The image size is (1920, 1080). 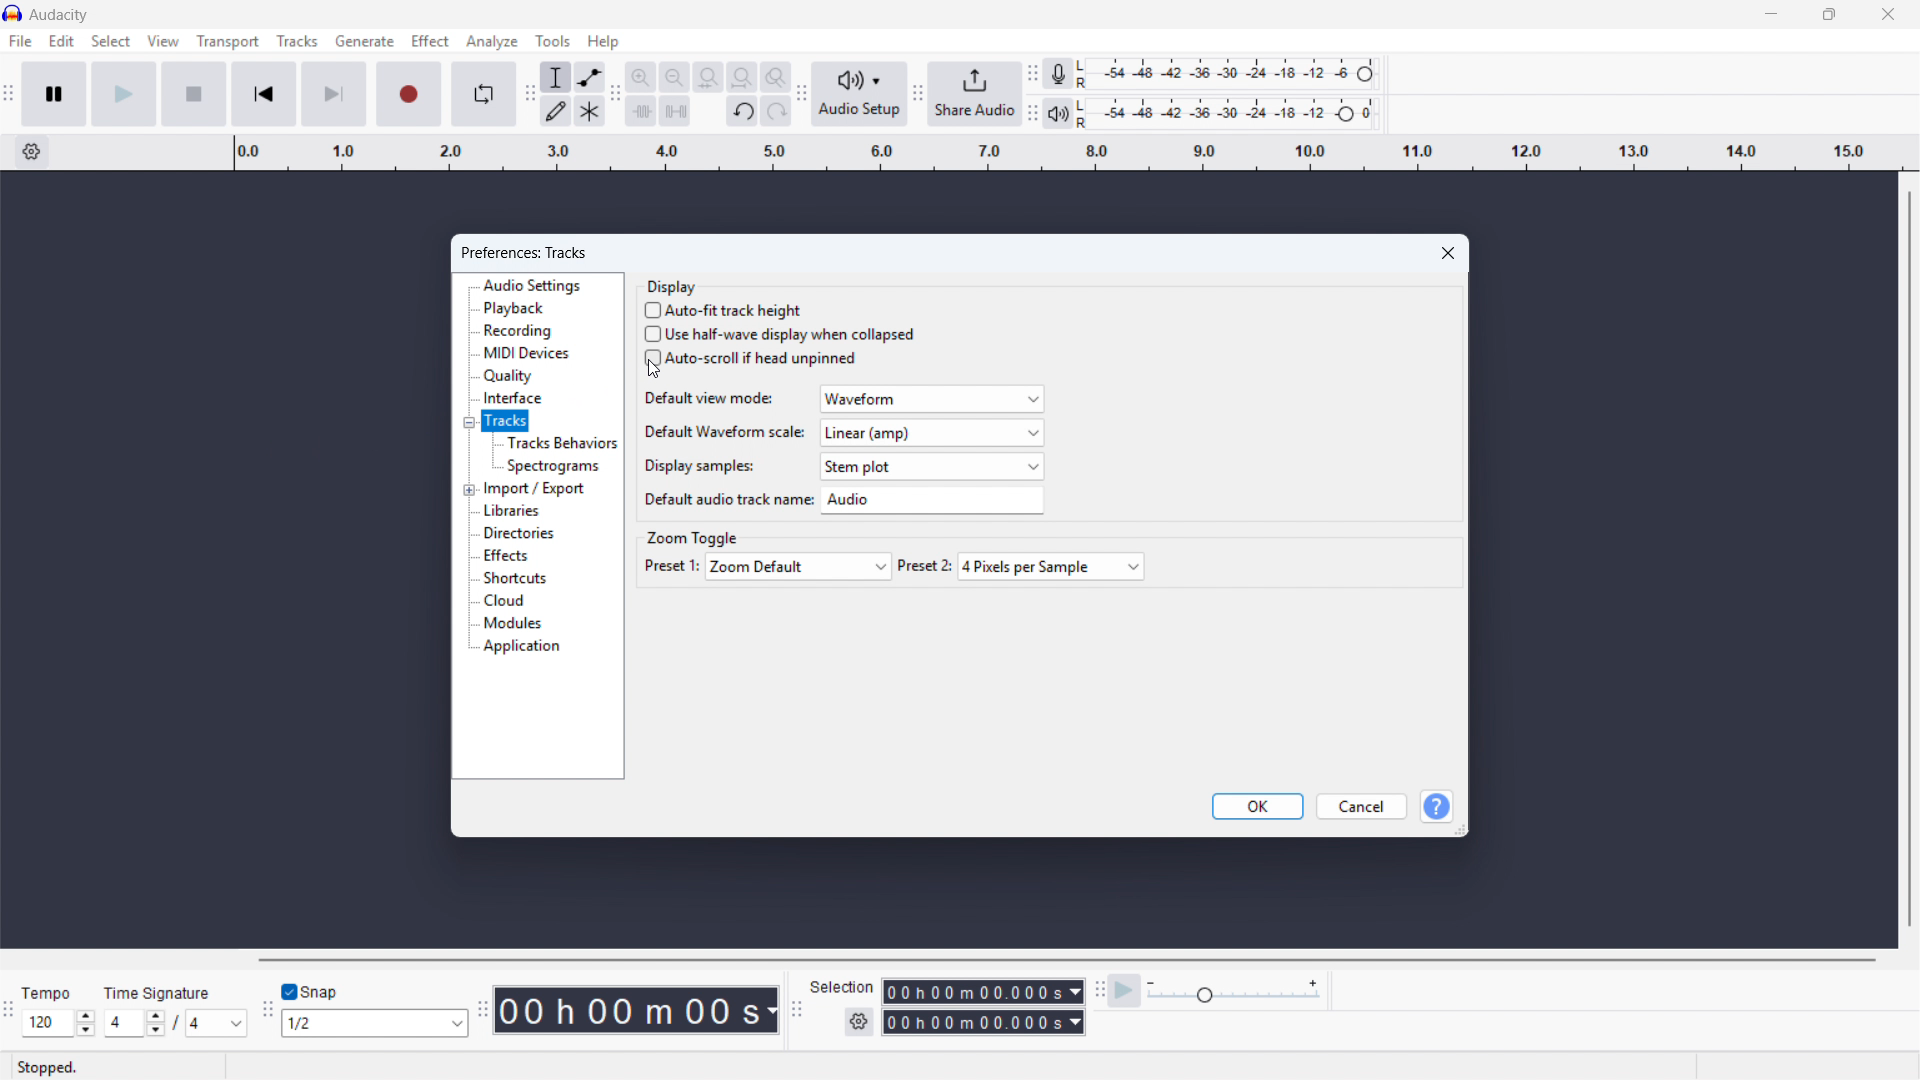 What do you see at coordinates (228, 41) in the screenshot?
I see `transport` at bounding box center [228, 41].